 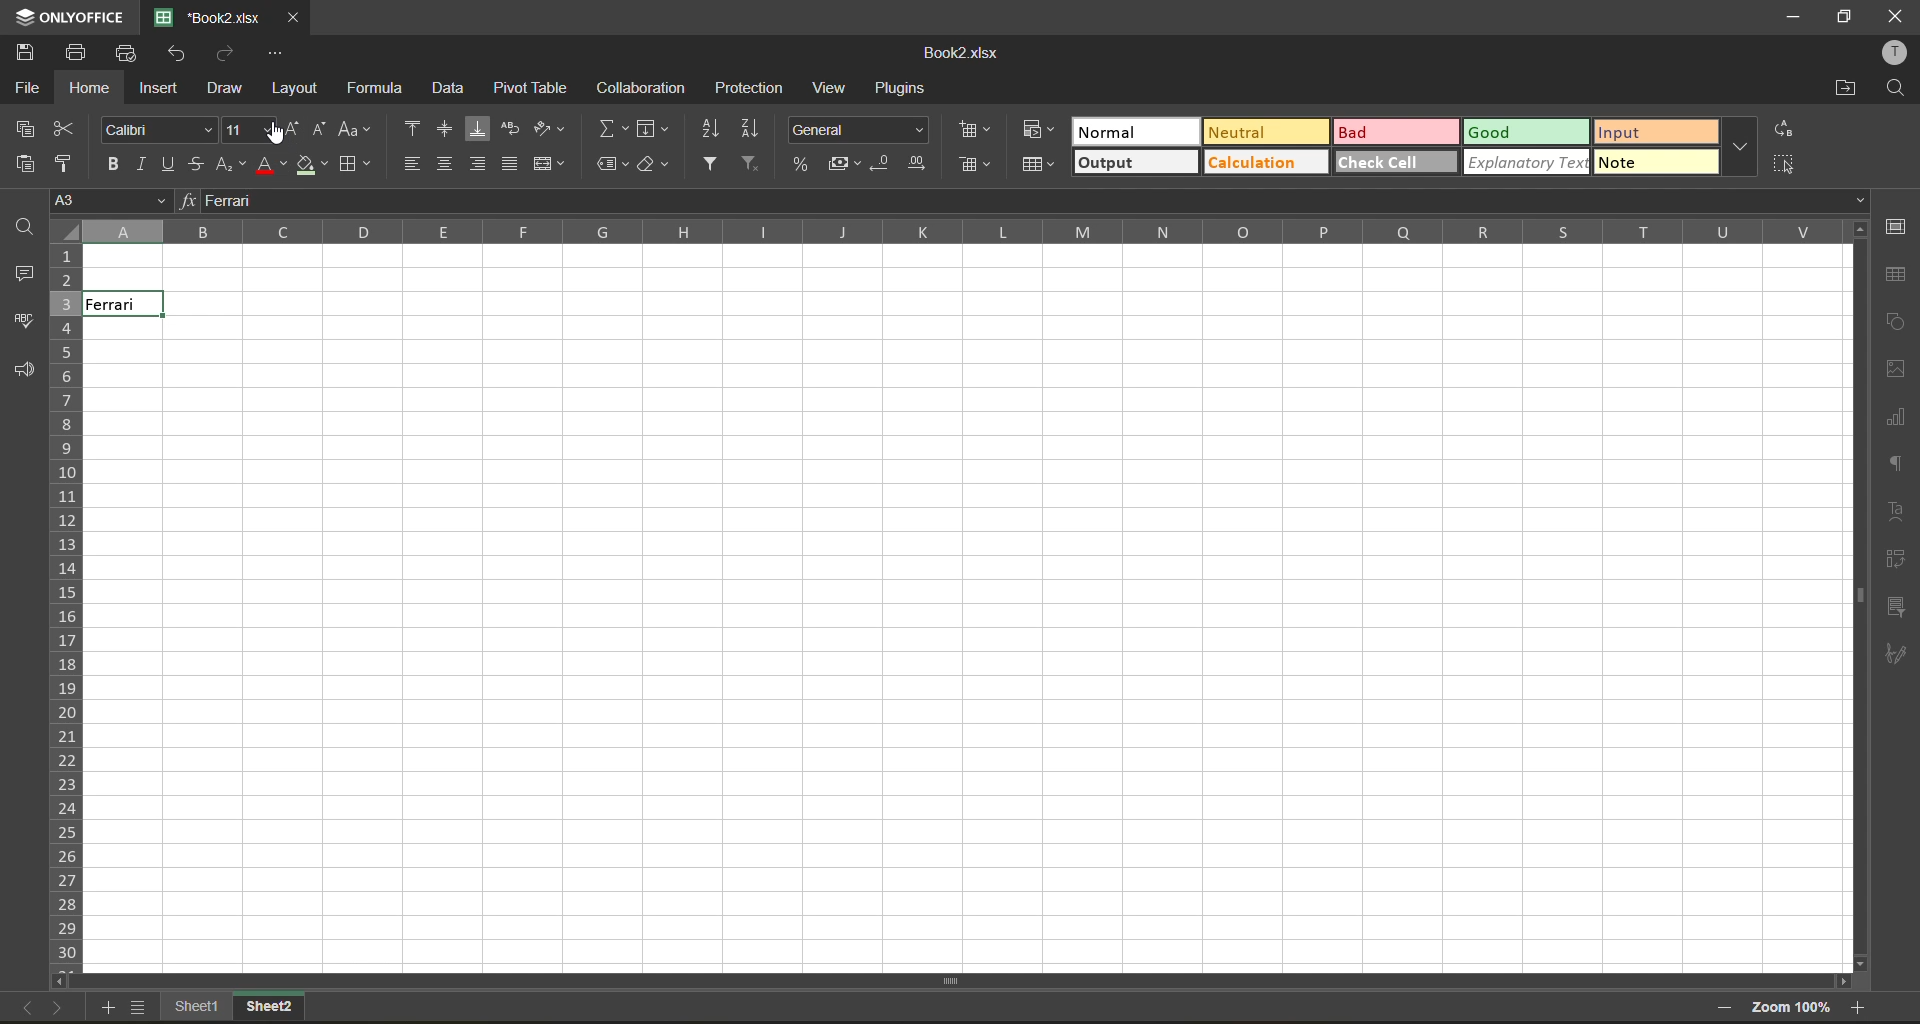 I want to click on save, so click(x=29, y=51).